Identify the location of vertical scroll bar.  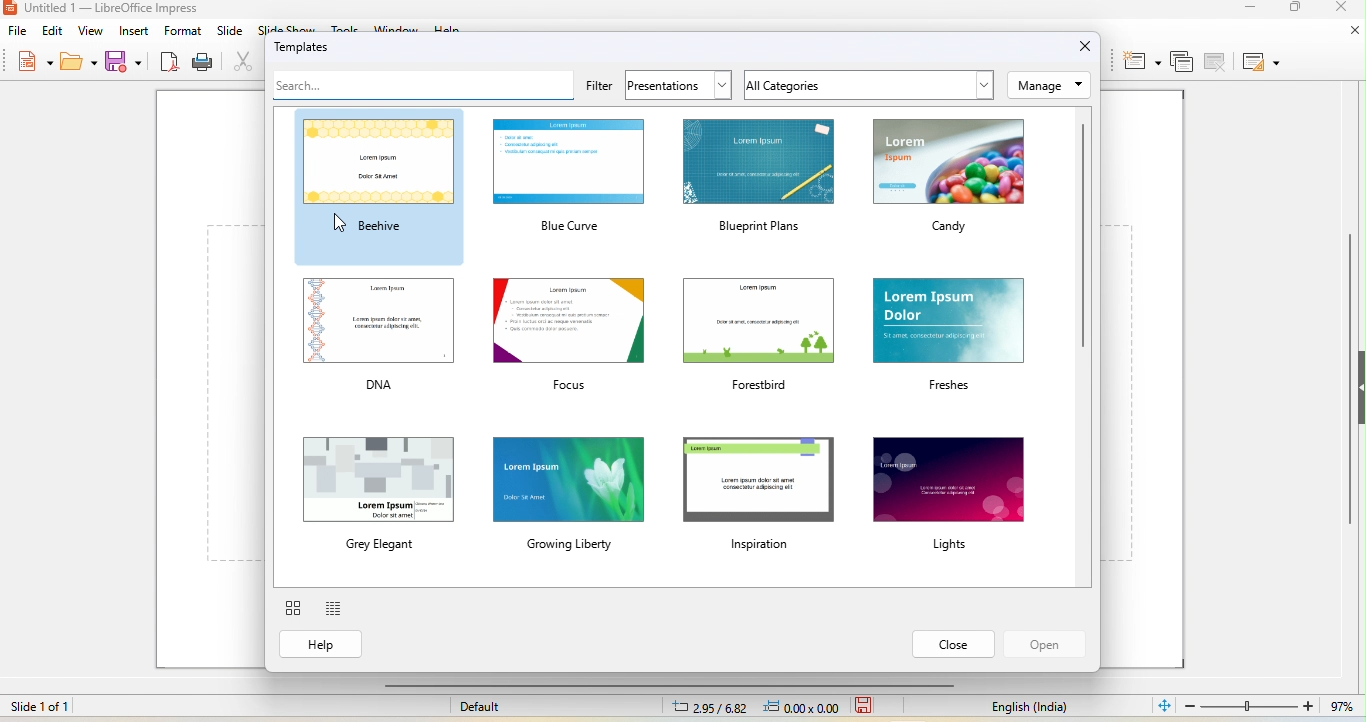
(1081, 236).